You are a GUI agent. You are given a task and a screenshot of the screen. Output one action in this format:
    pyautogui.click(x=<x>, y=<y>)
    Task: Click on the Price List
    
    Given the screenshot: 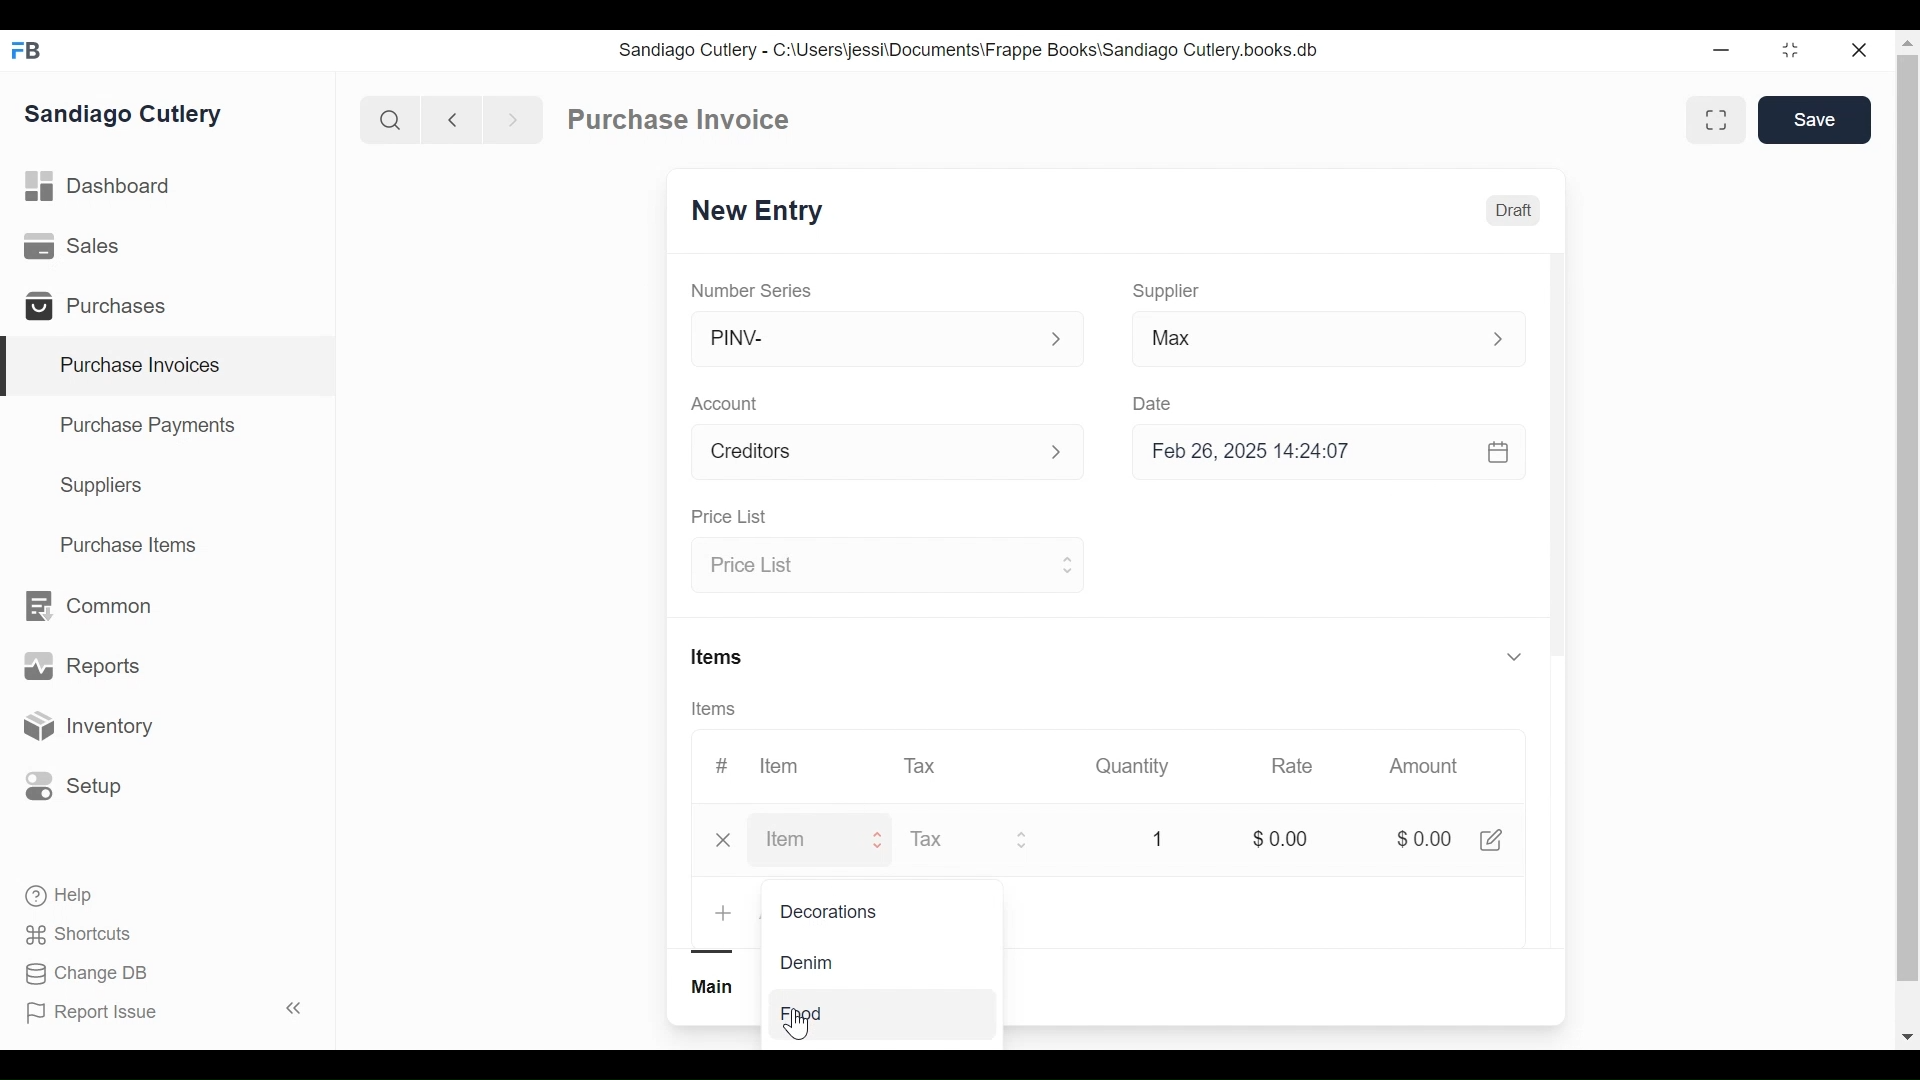 What is the action you would take?
    pyautogui.click(x=735, y=518)
    